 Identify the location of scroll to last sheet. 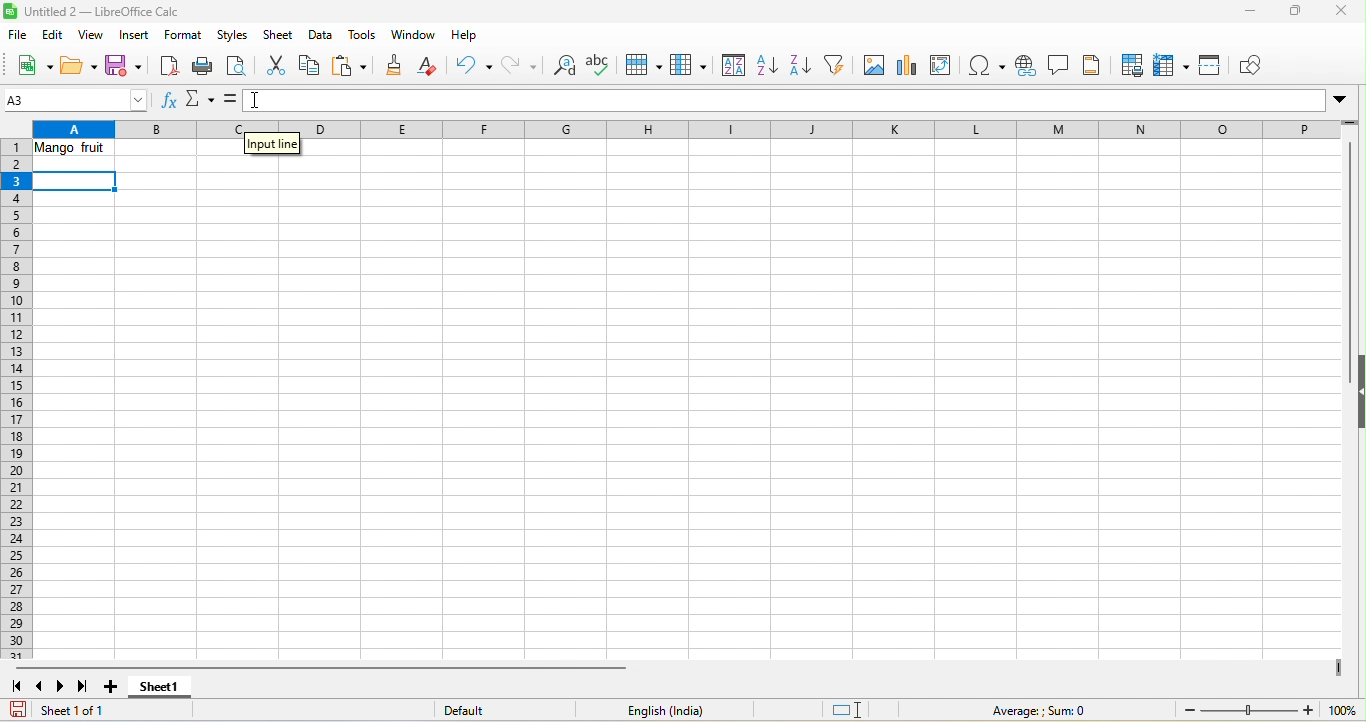
(84, 687).